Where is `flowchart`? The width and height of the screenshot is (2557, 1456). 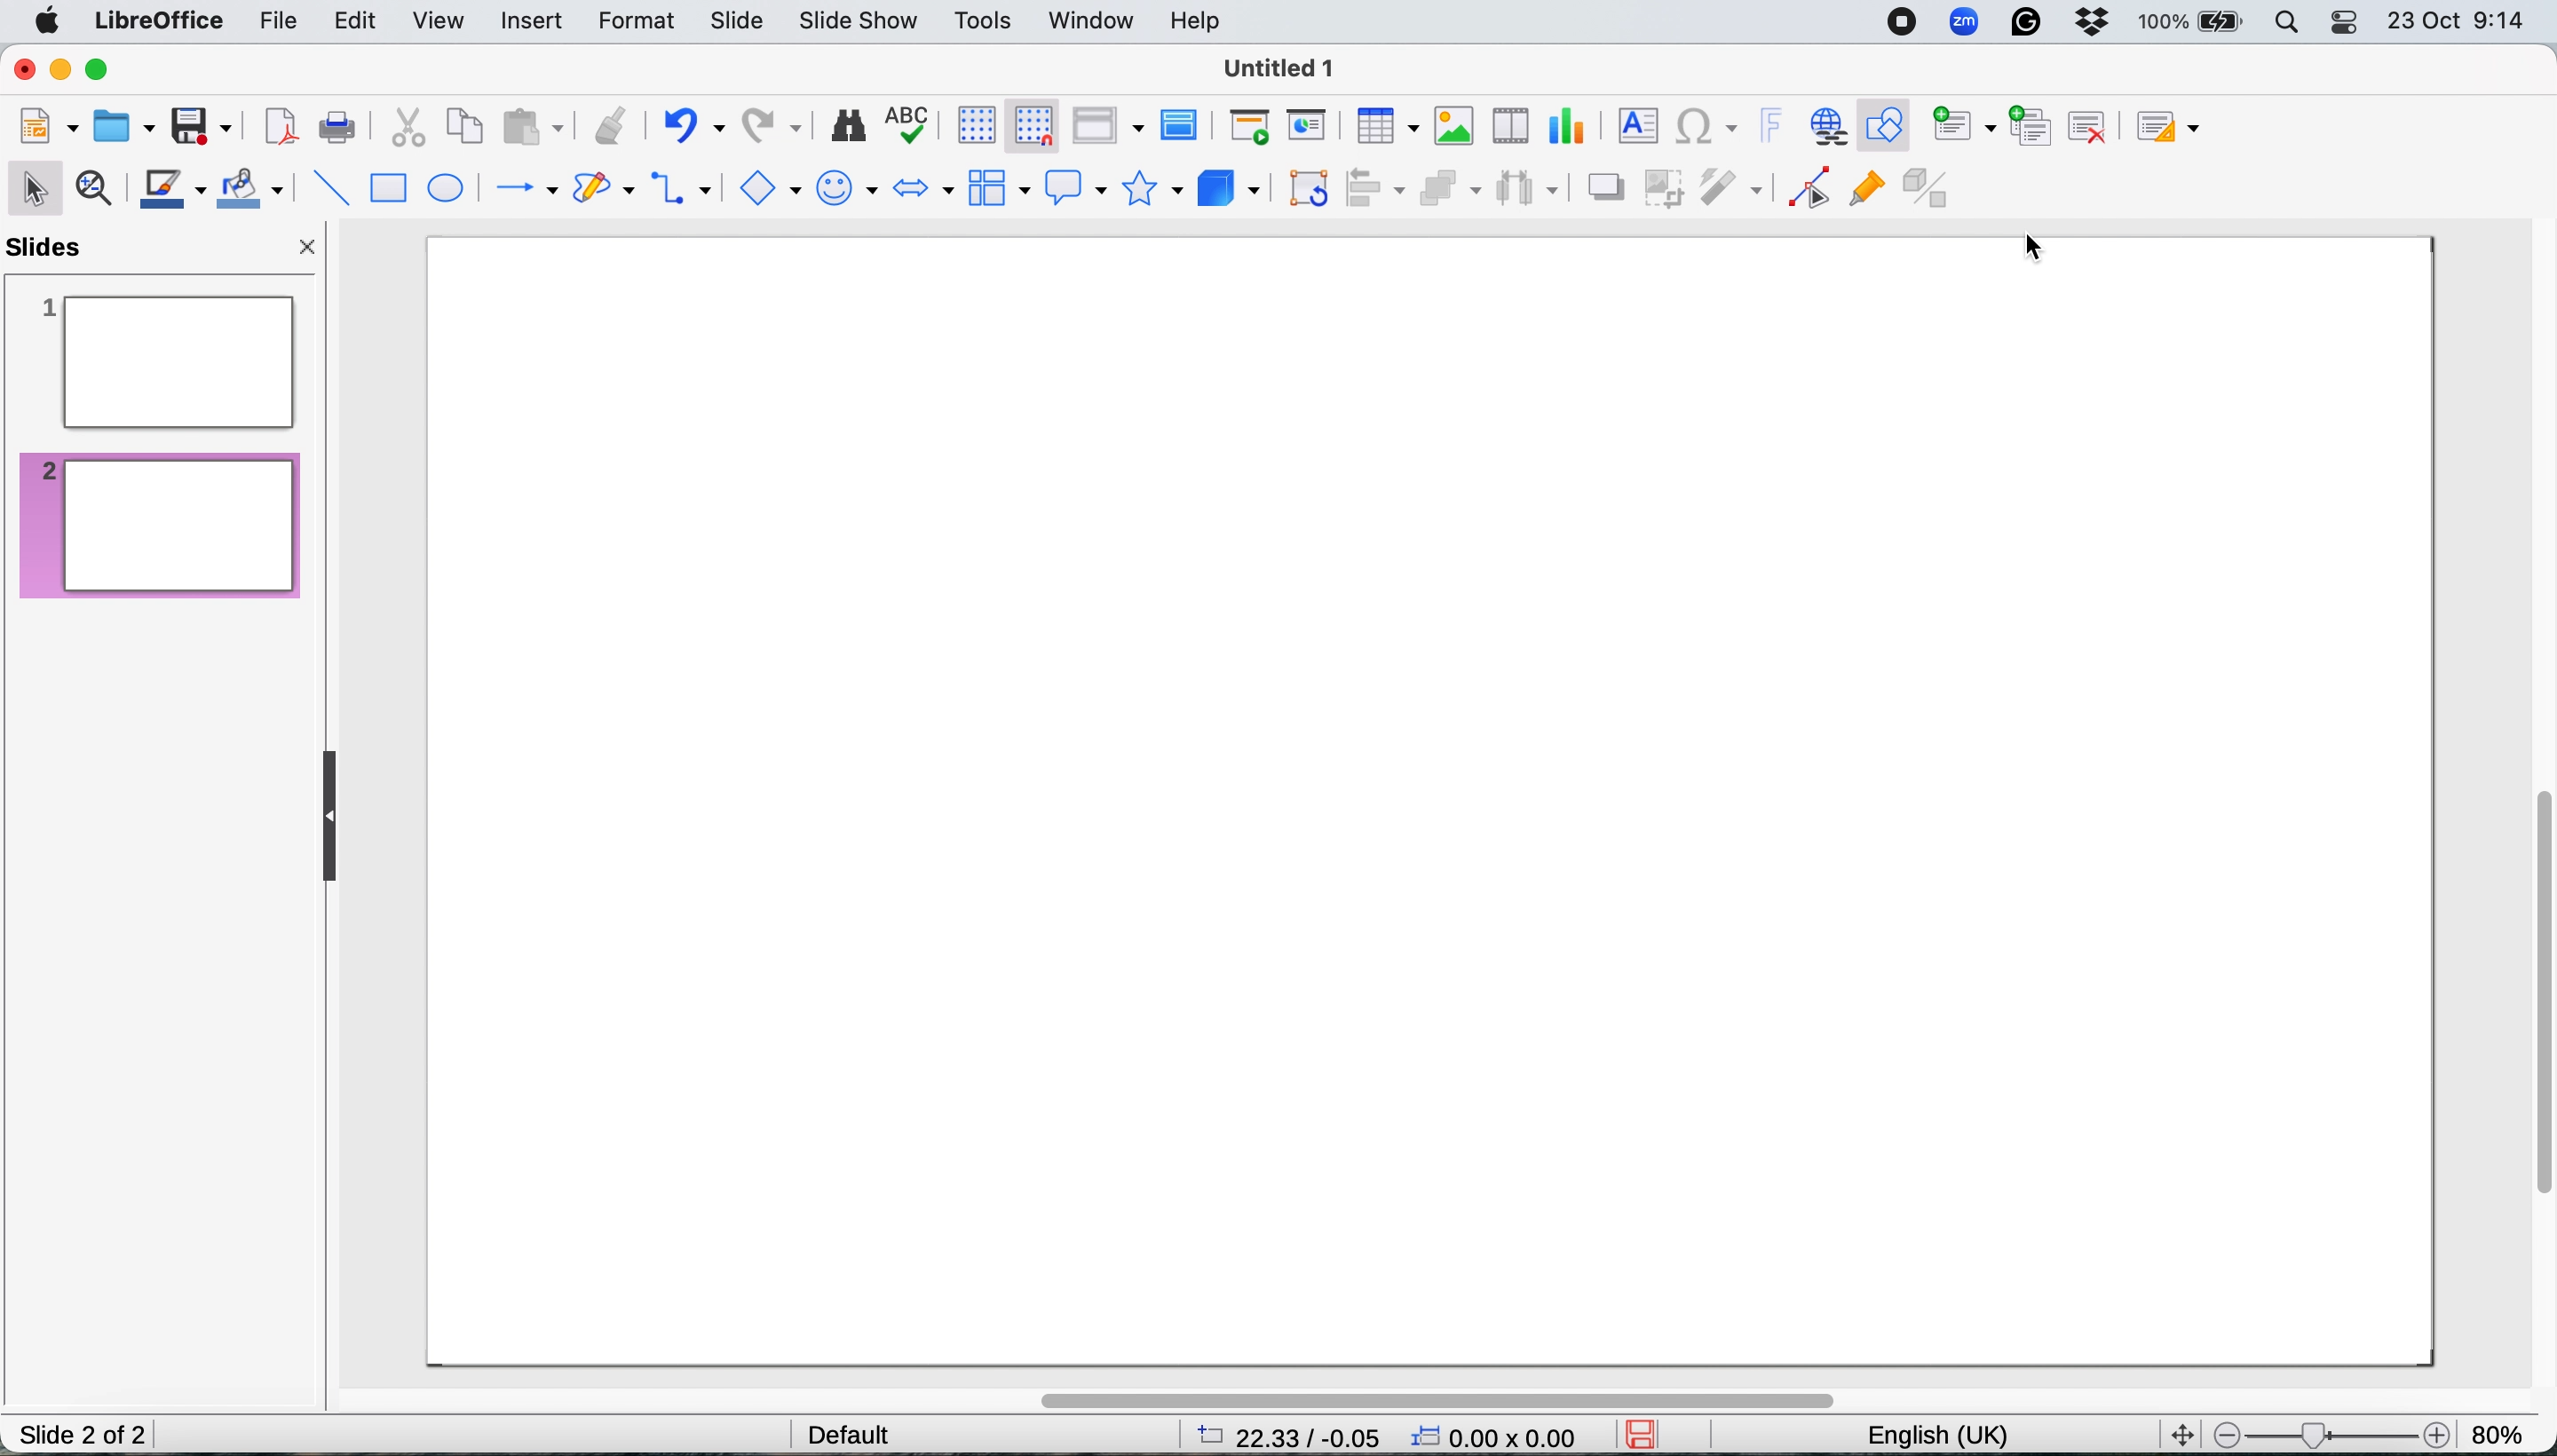
flowchart is located at coordinates (996, 190).